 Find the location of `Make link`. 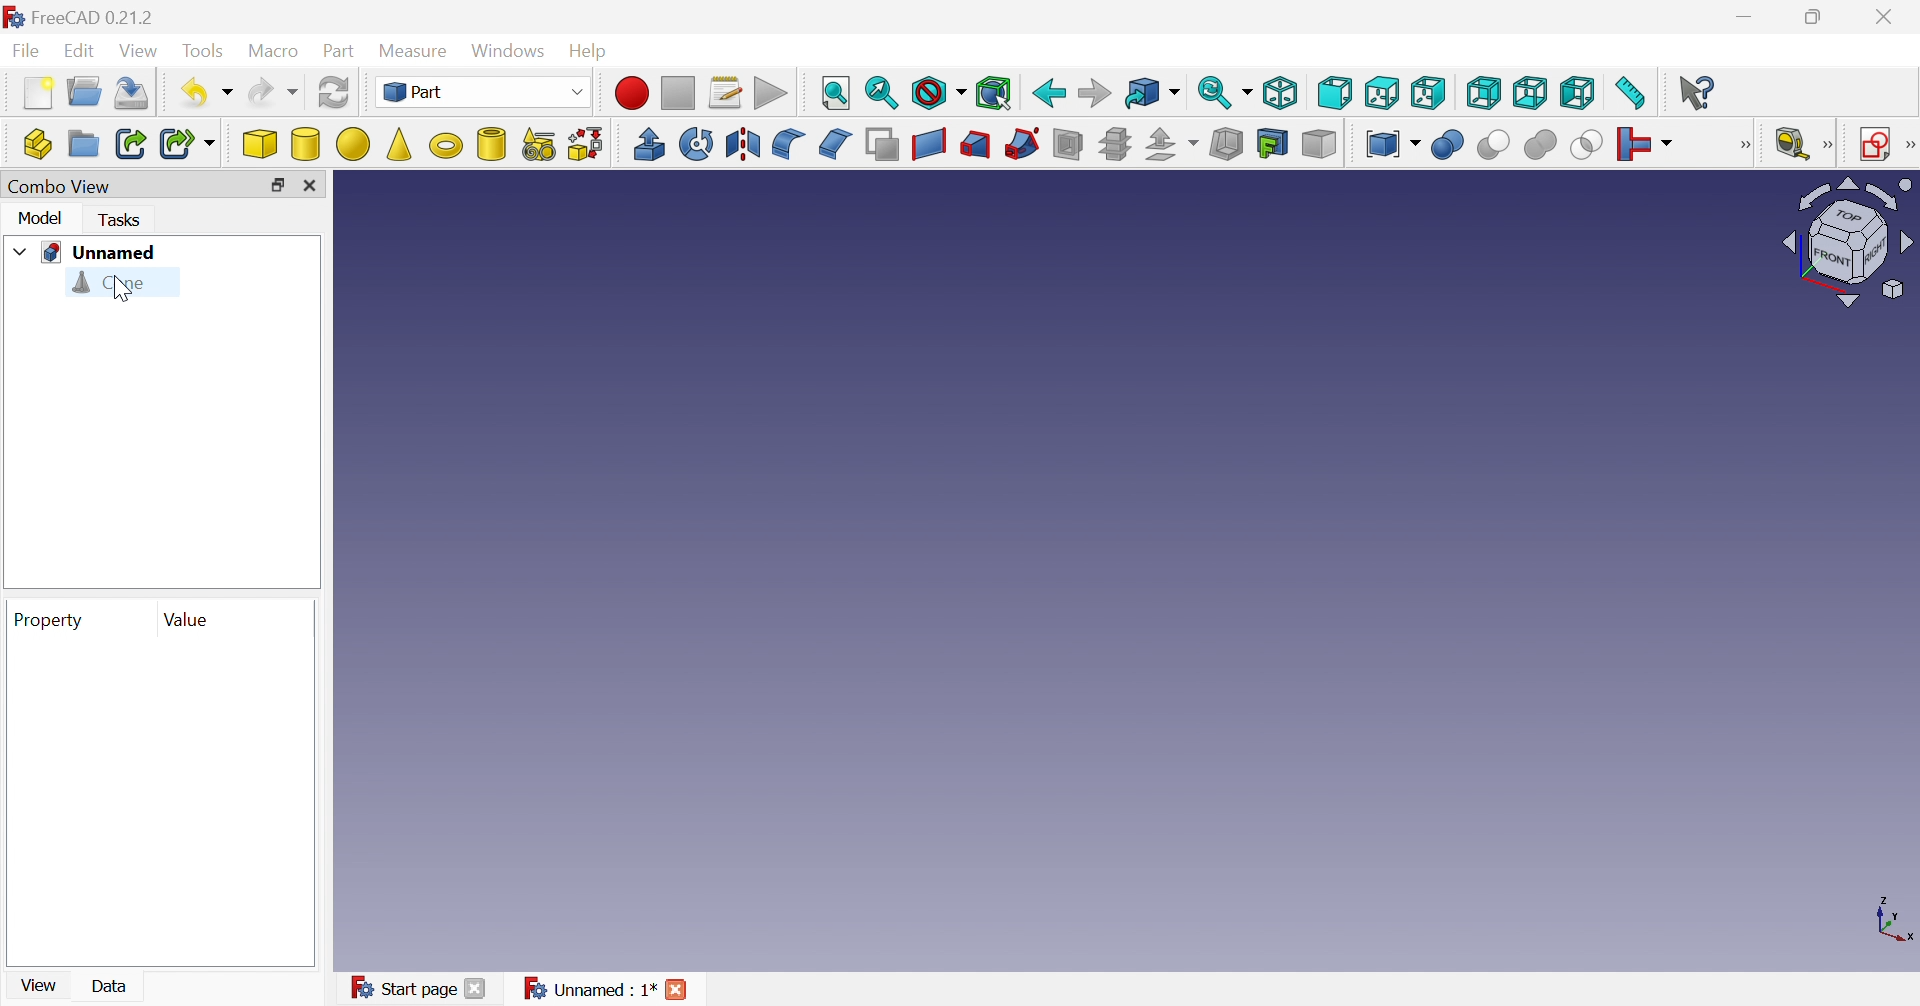

Make link is located at coordinates (131, 143).